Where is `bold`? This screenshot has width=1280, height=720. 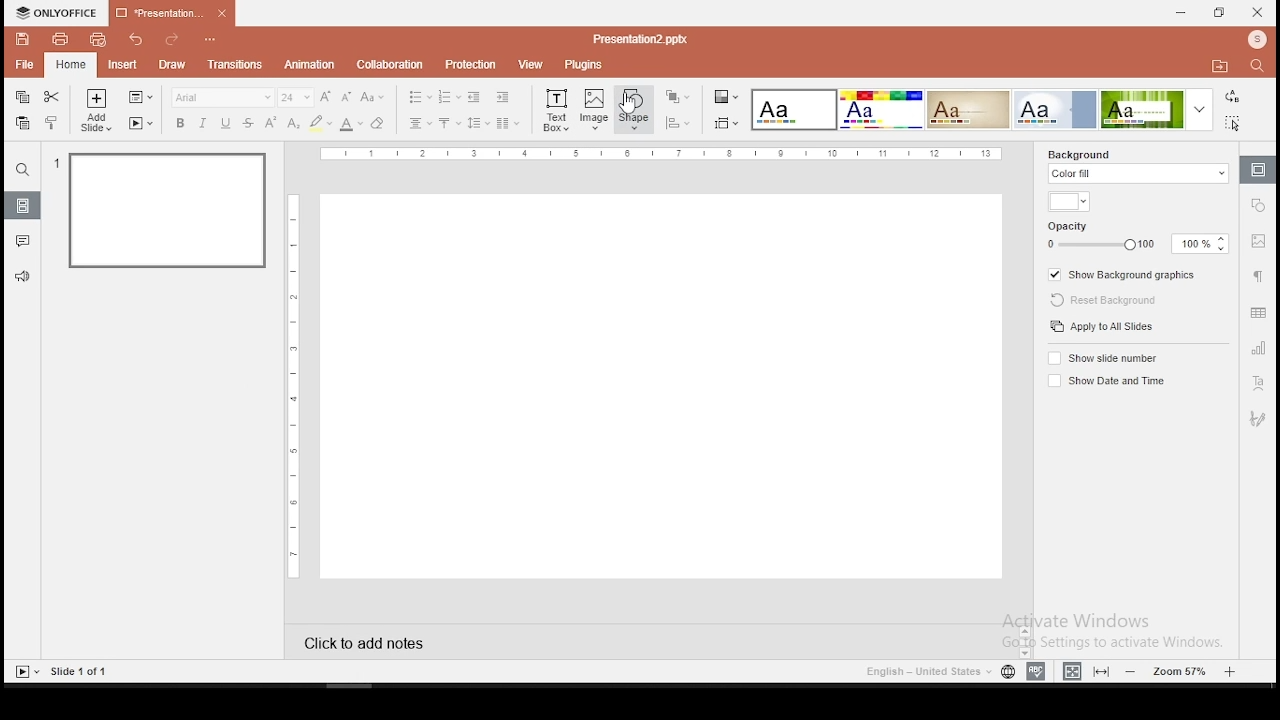 bold is located at coordinates (180, 123).